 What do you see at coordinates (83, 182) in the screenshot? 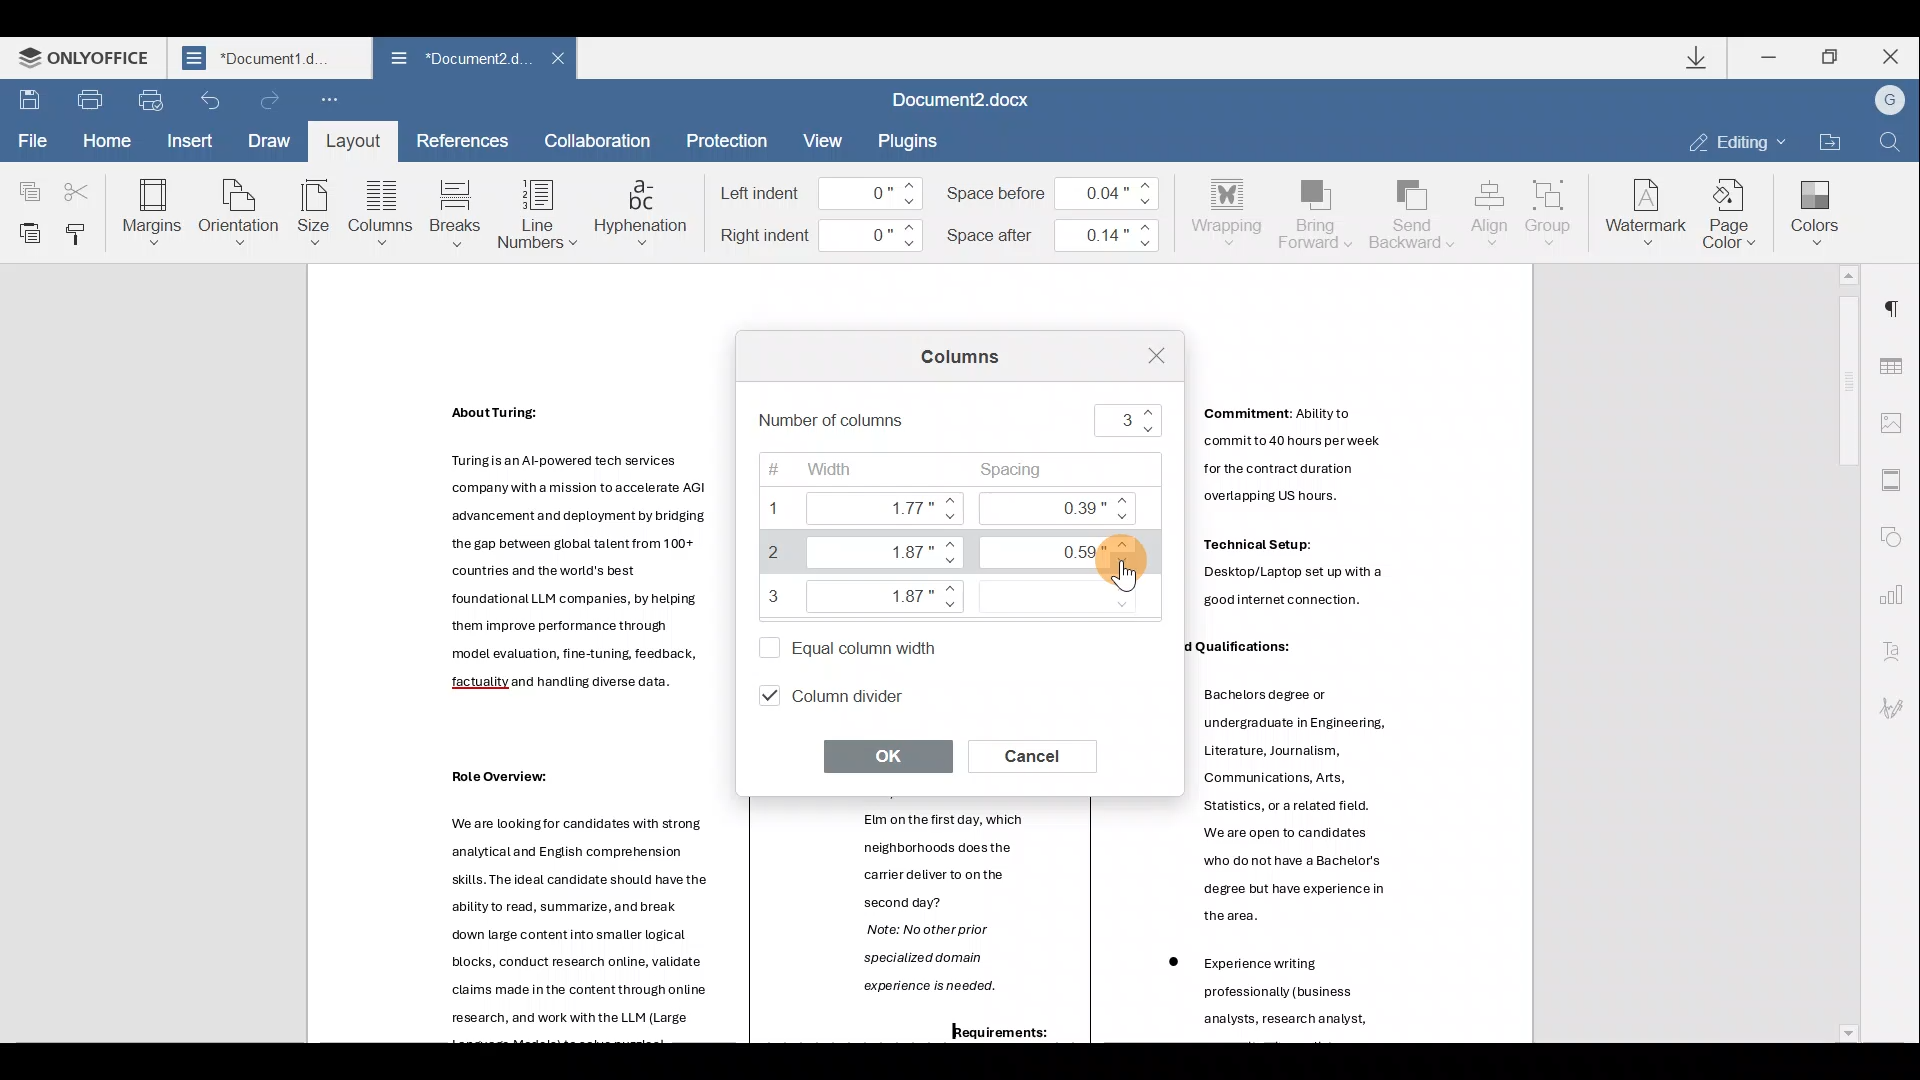
I see `Cut` at bounding box center [83, 182].